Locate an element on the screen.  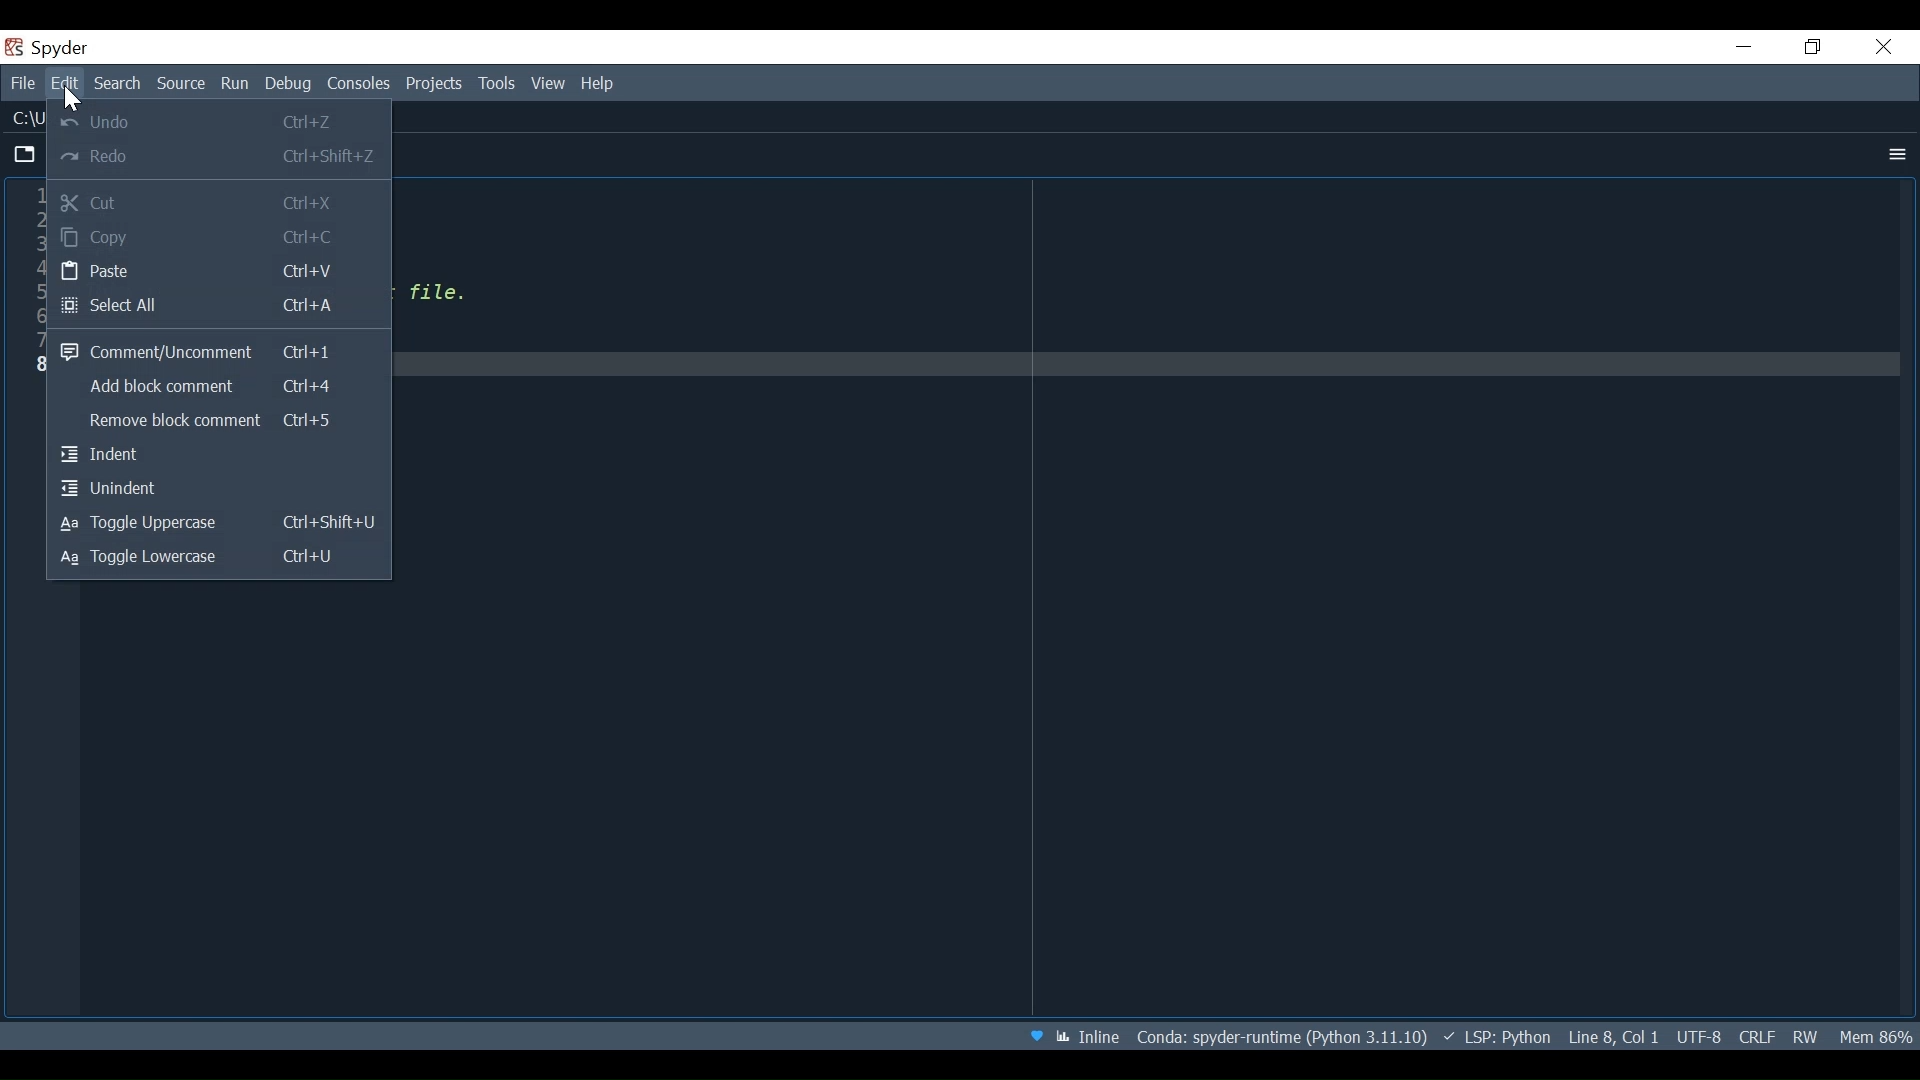
Help Spyder is located at coordinates (1039, 1033).